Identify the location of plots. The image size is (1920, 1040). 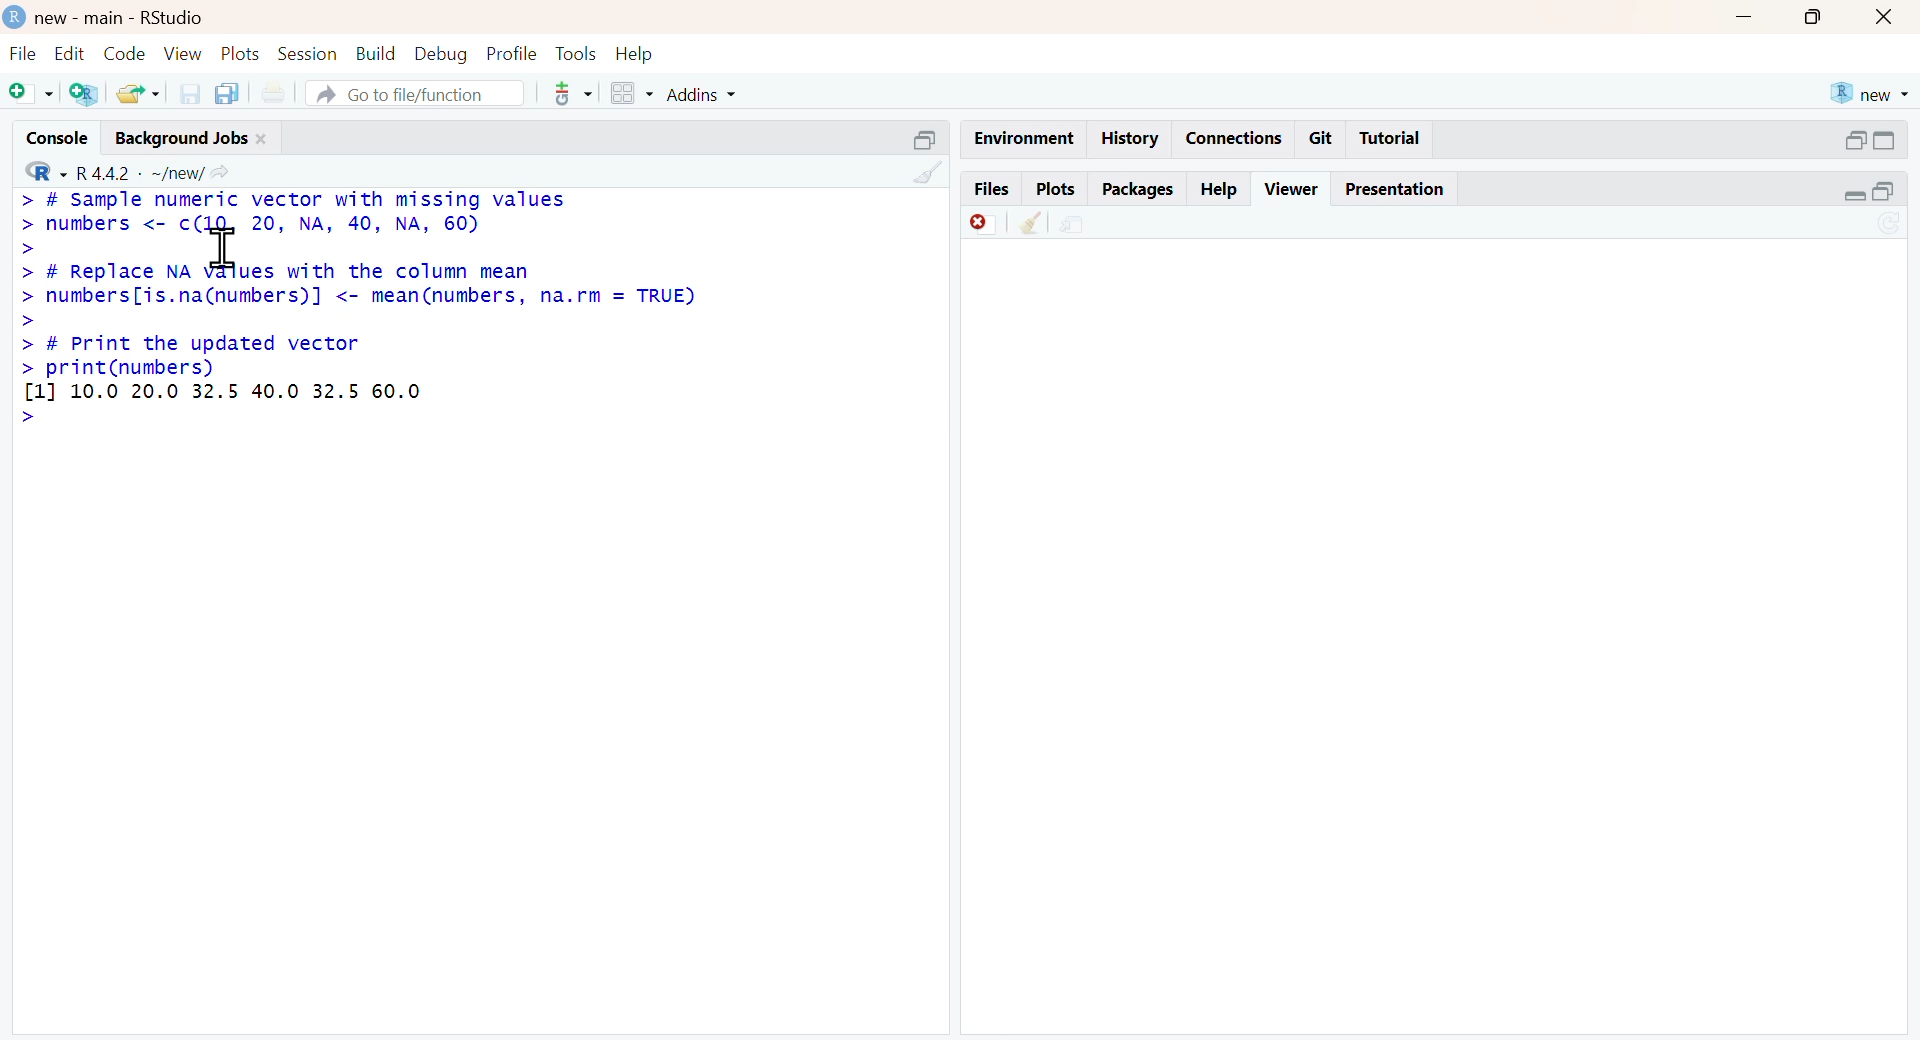
(1058, 189).